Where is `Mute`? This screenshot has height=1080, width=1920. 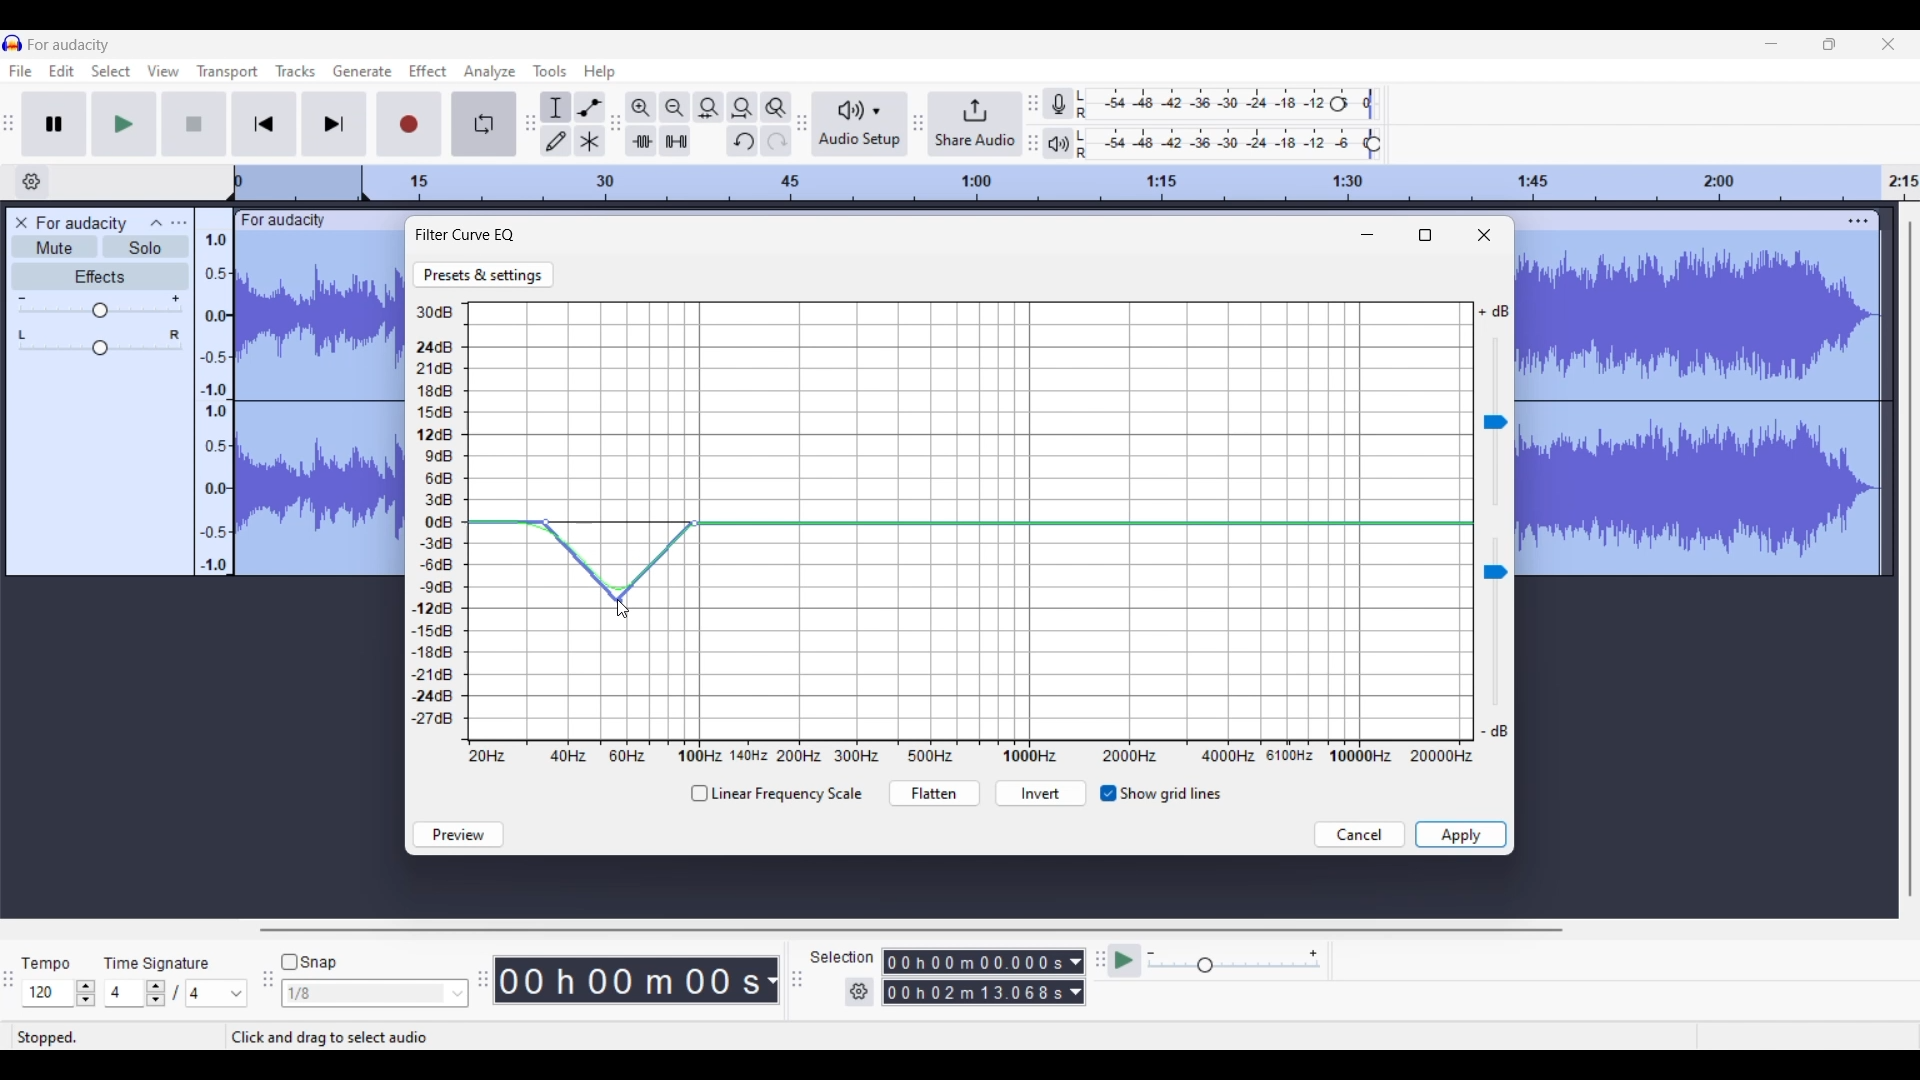 Mute is located at coordinates (54, 247).